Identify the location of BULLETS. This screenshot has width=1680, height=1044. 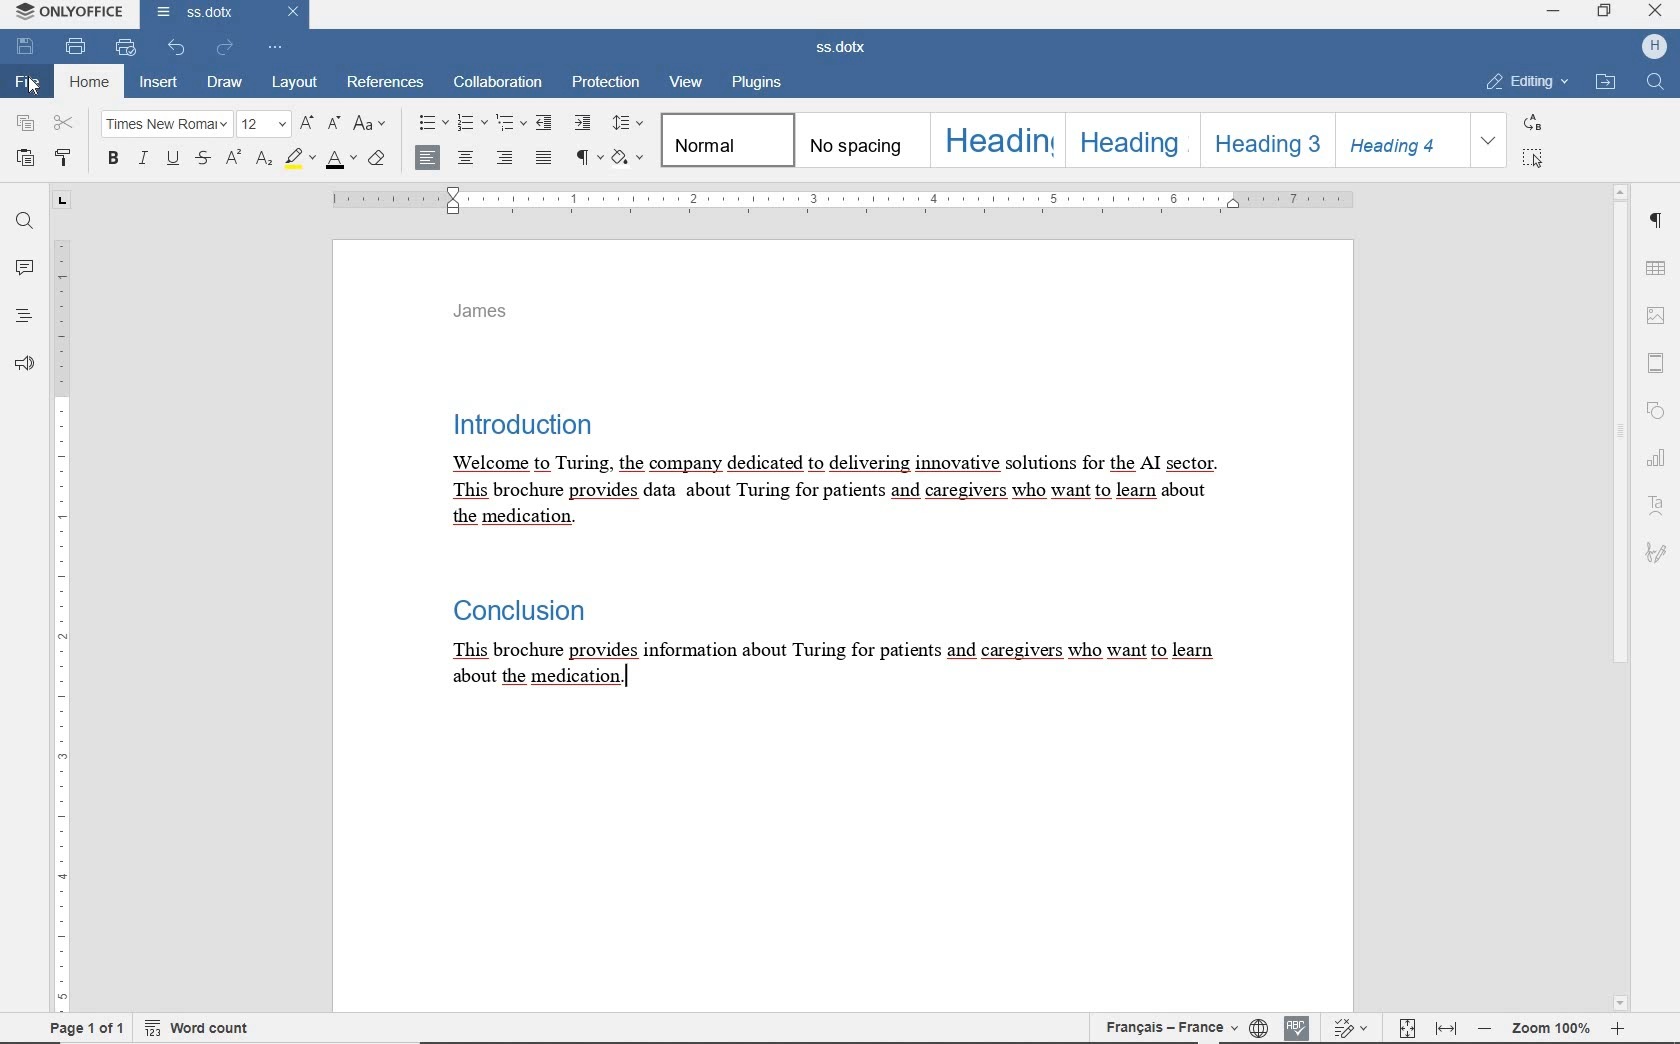
(431, 124).